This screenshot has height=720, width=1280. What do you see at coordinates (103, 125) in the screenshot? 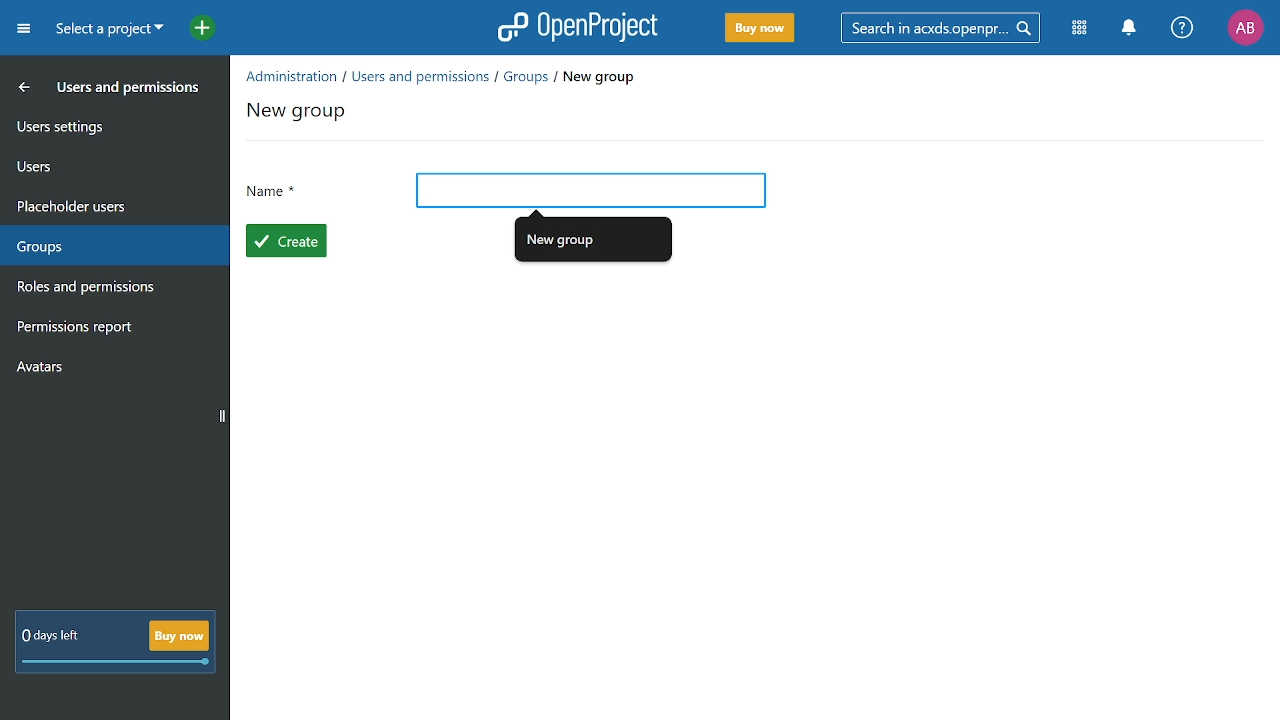
I see `User settings` at bounding box center [103, 125].